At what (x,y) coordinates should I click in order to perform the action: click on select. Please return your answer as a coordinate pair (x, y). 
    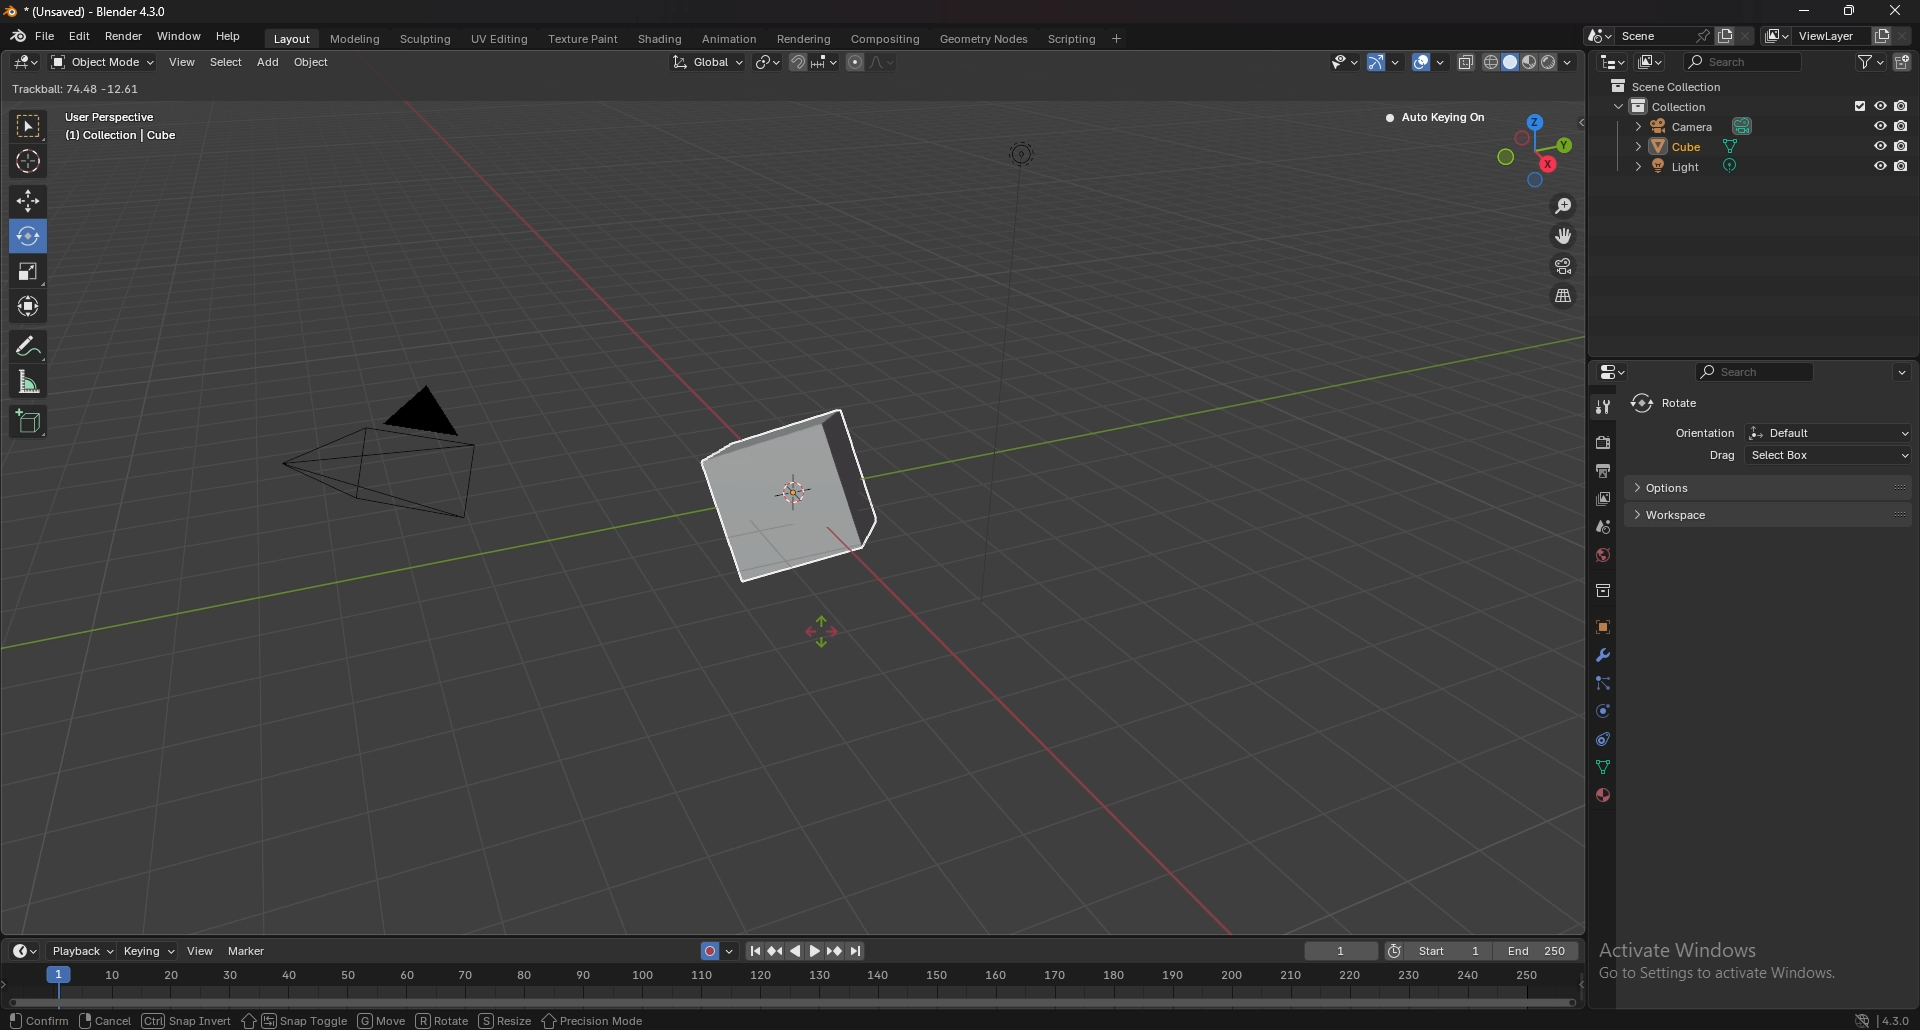
    Looking at the image, I should click on (227, 62).